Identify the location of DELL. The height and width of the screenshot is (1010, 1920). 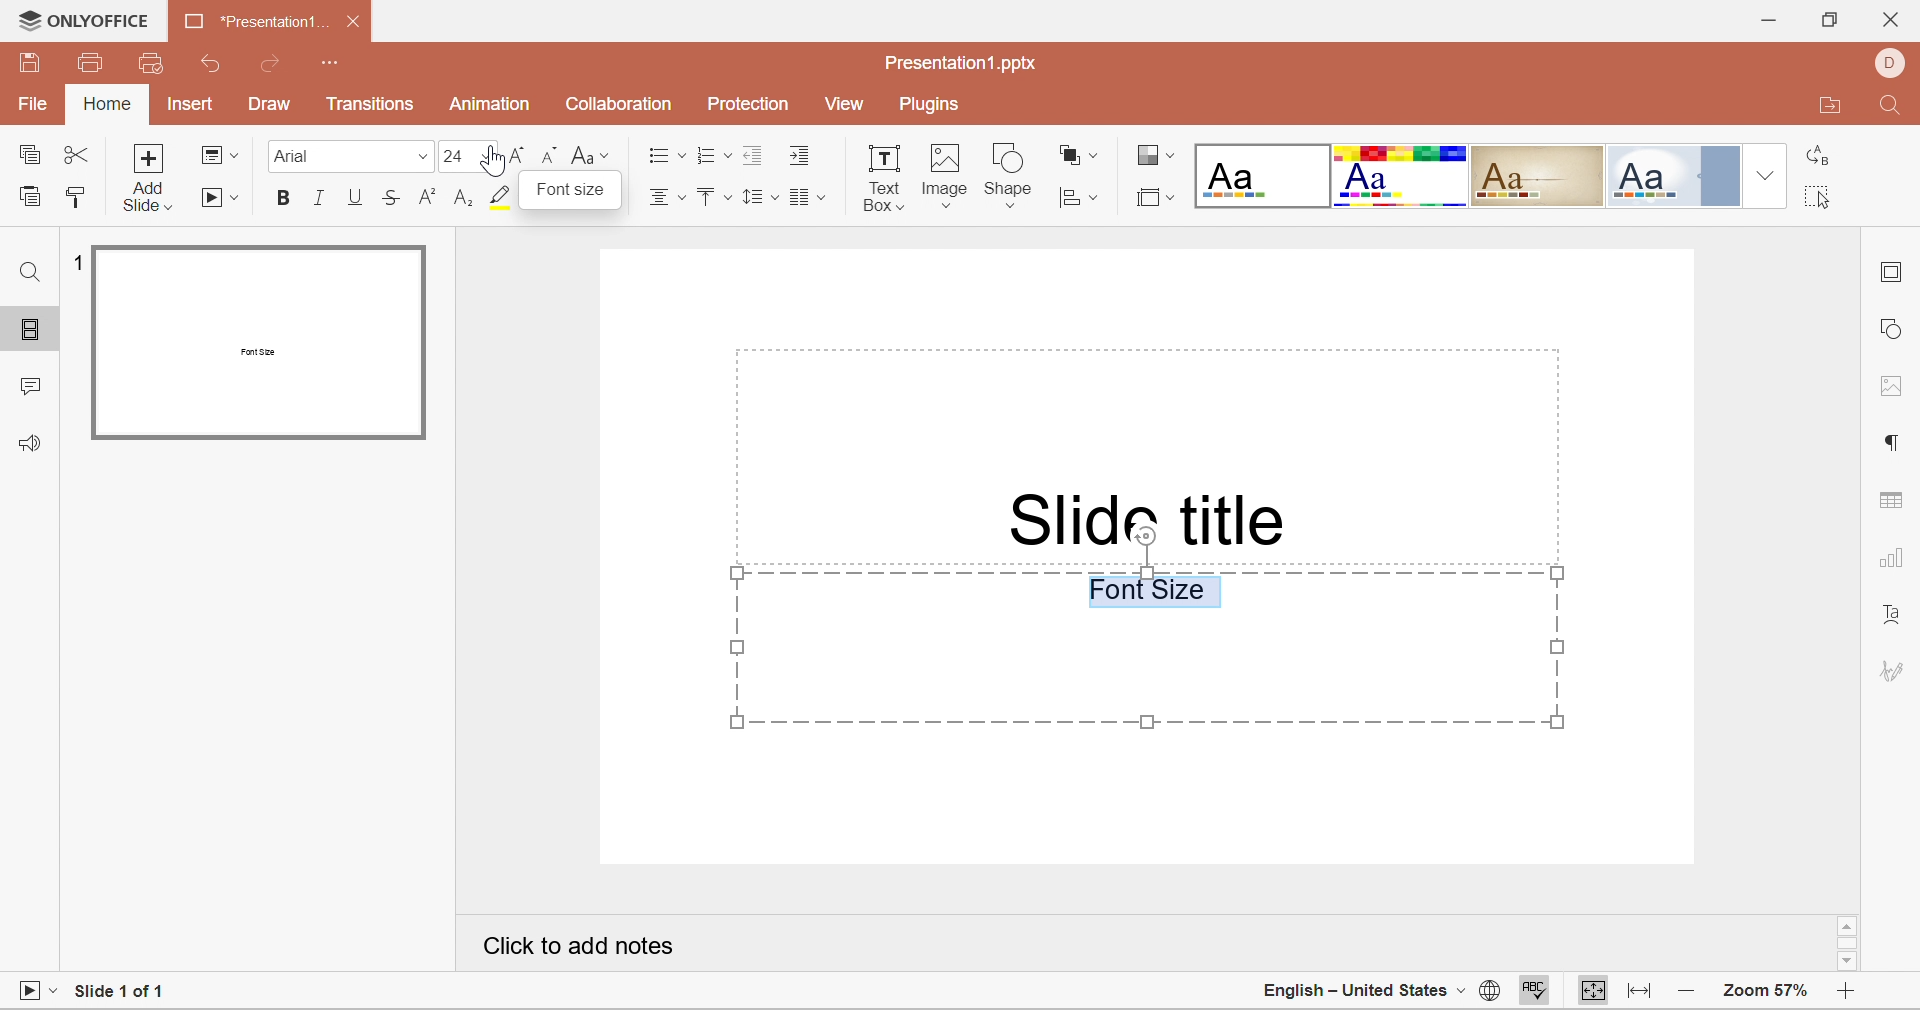
(1891, 62).